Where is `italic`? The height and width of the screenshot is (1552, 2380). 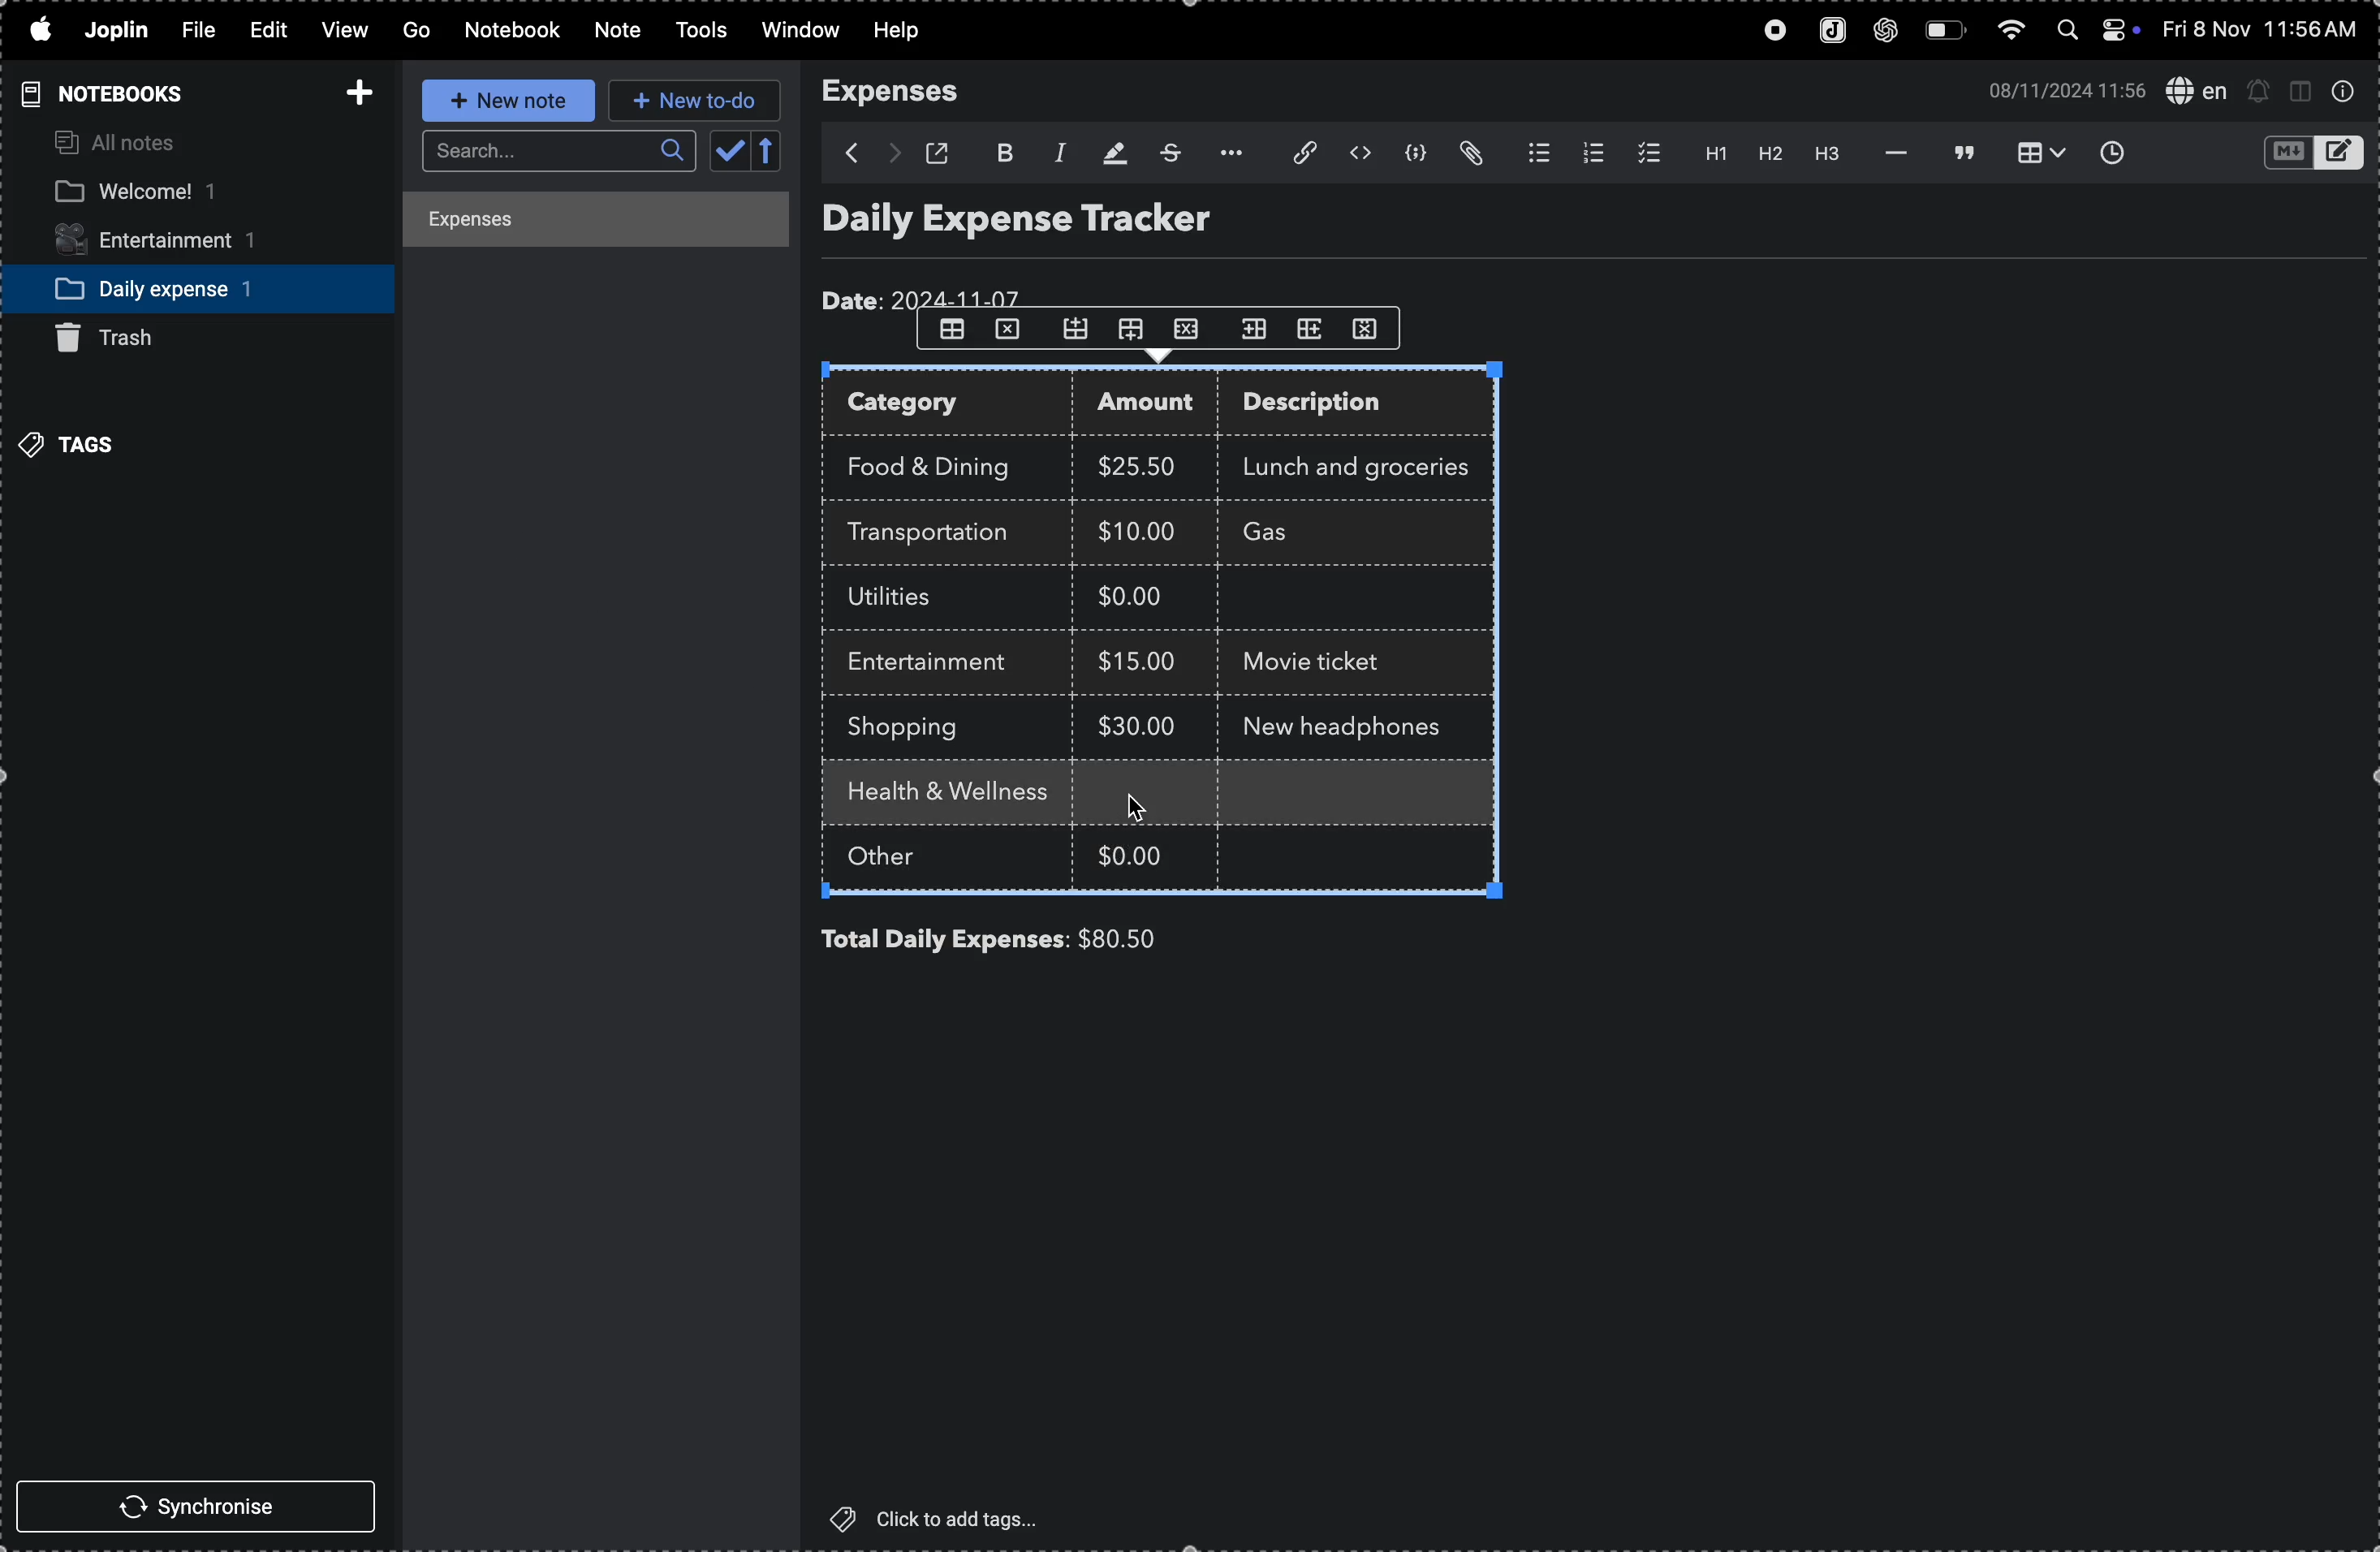 italic is located at coordinates (1054, 151).